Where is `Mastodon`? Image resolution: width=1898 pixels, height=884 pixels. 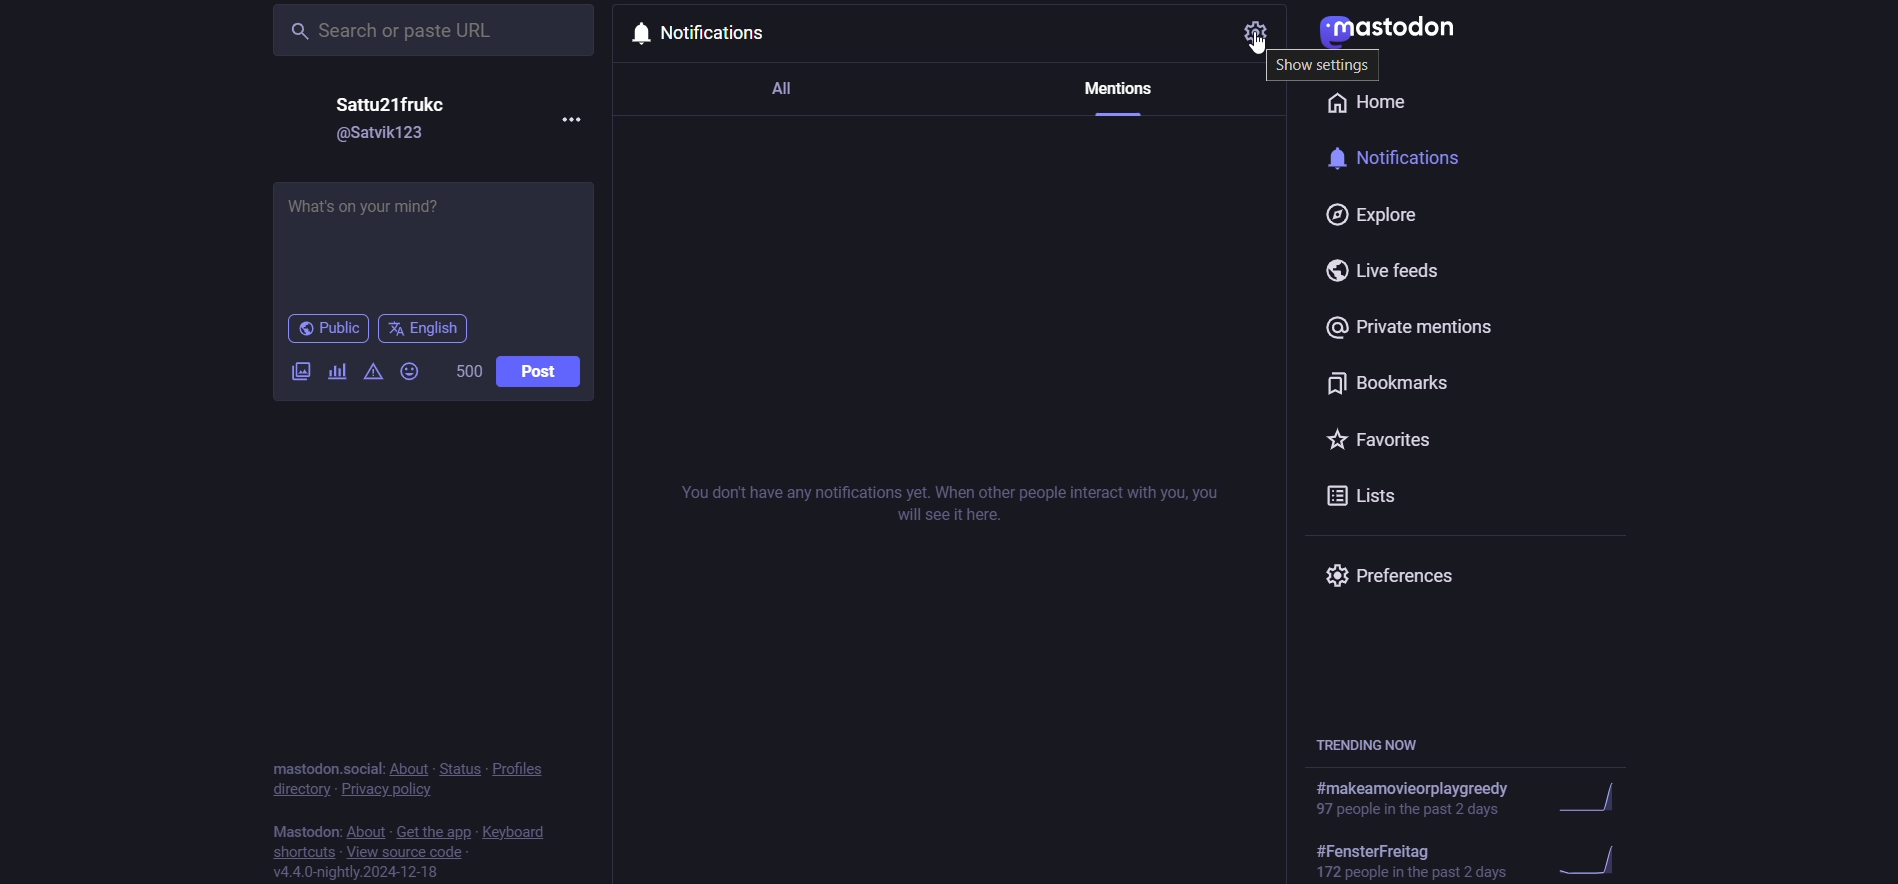 Mastodon is located at coordinates (303, 832).